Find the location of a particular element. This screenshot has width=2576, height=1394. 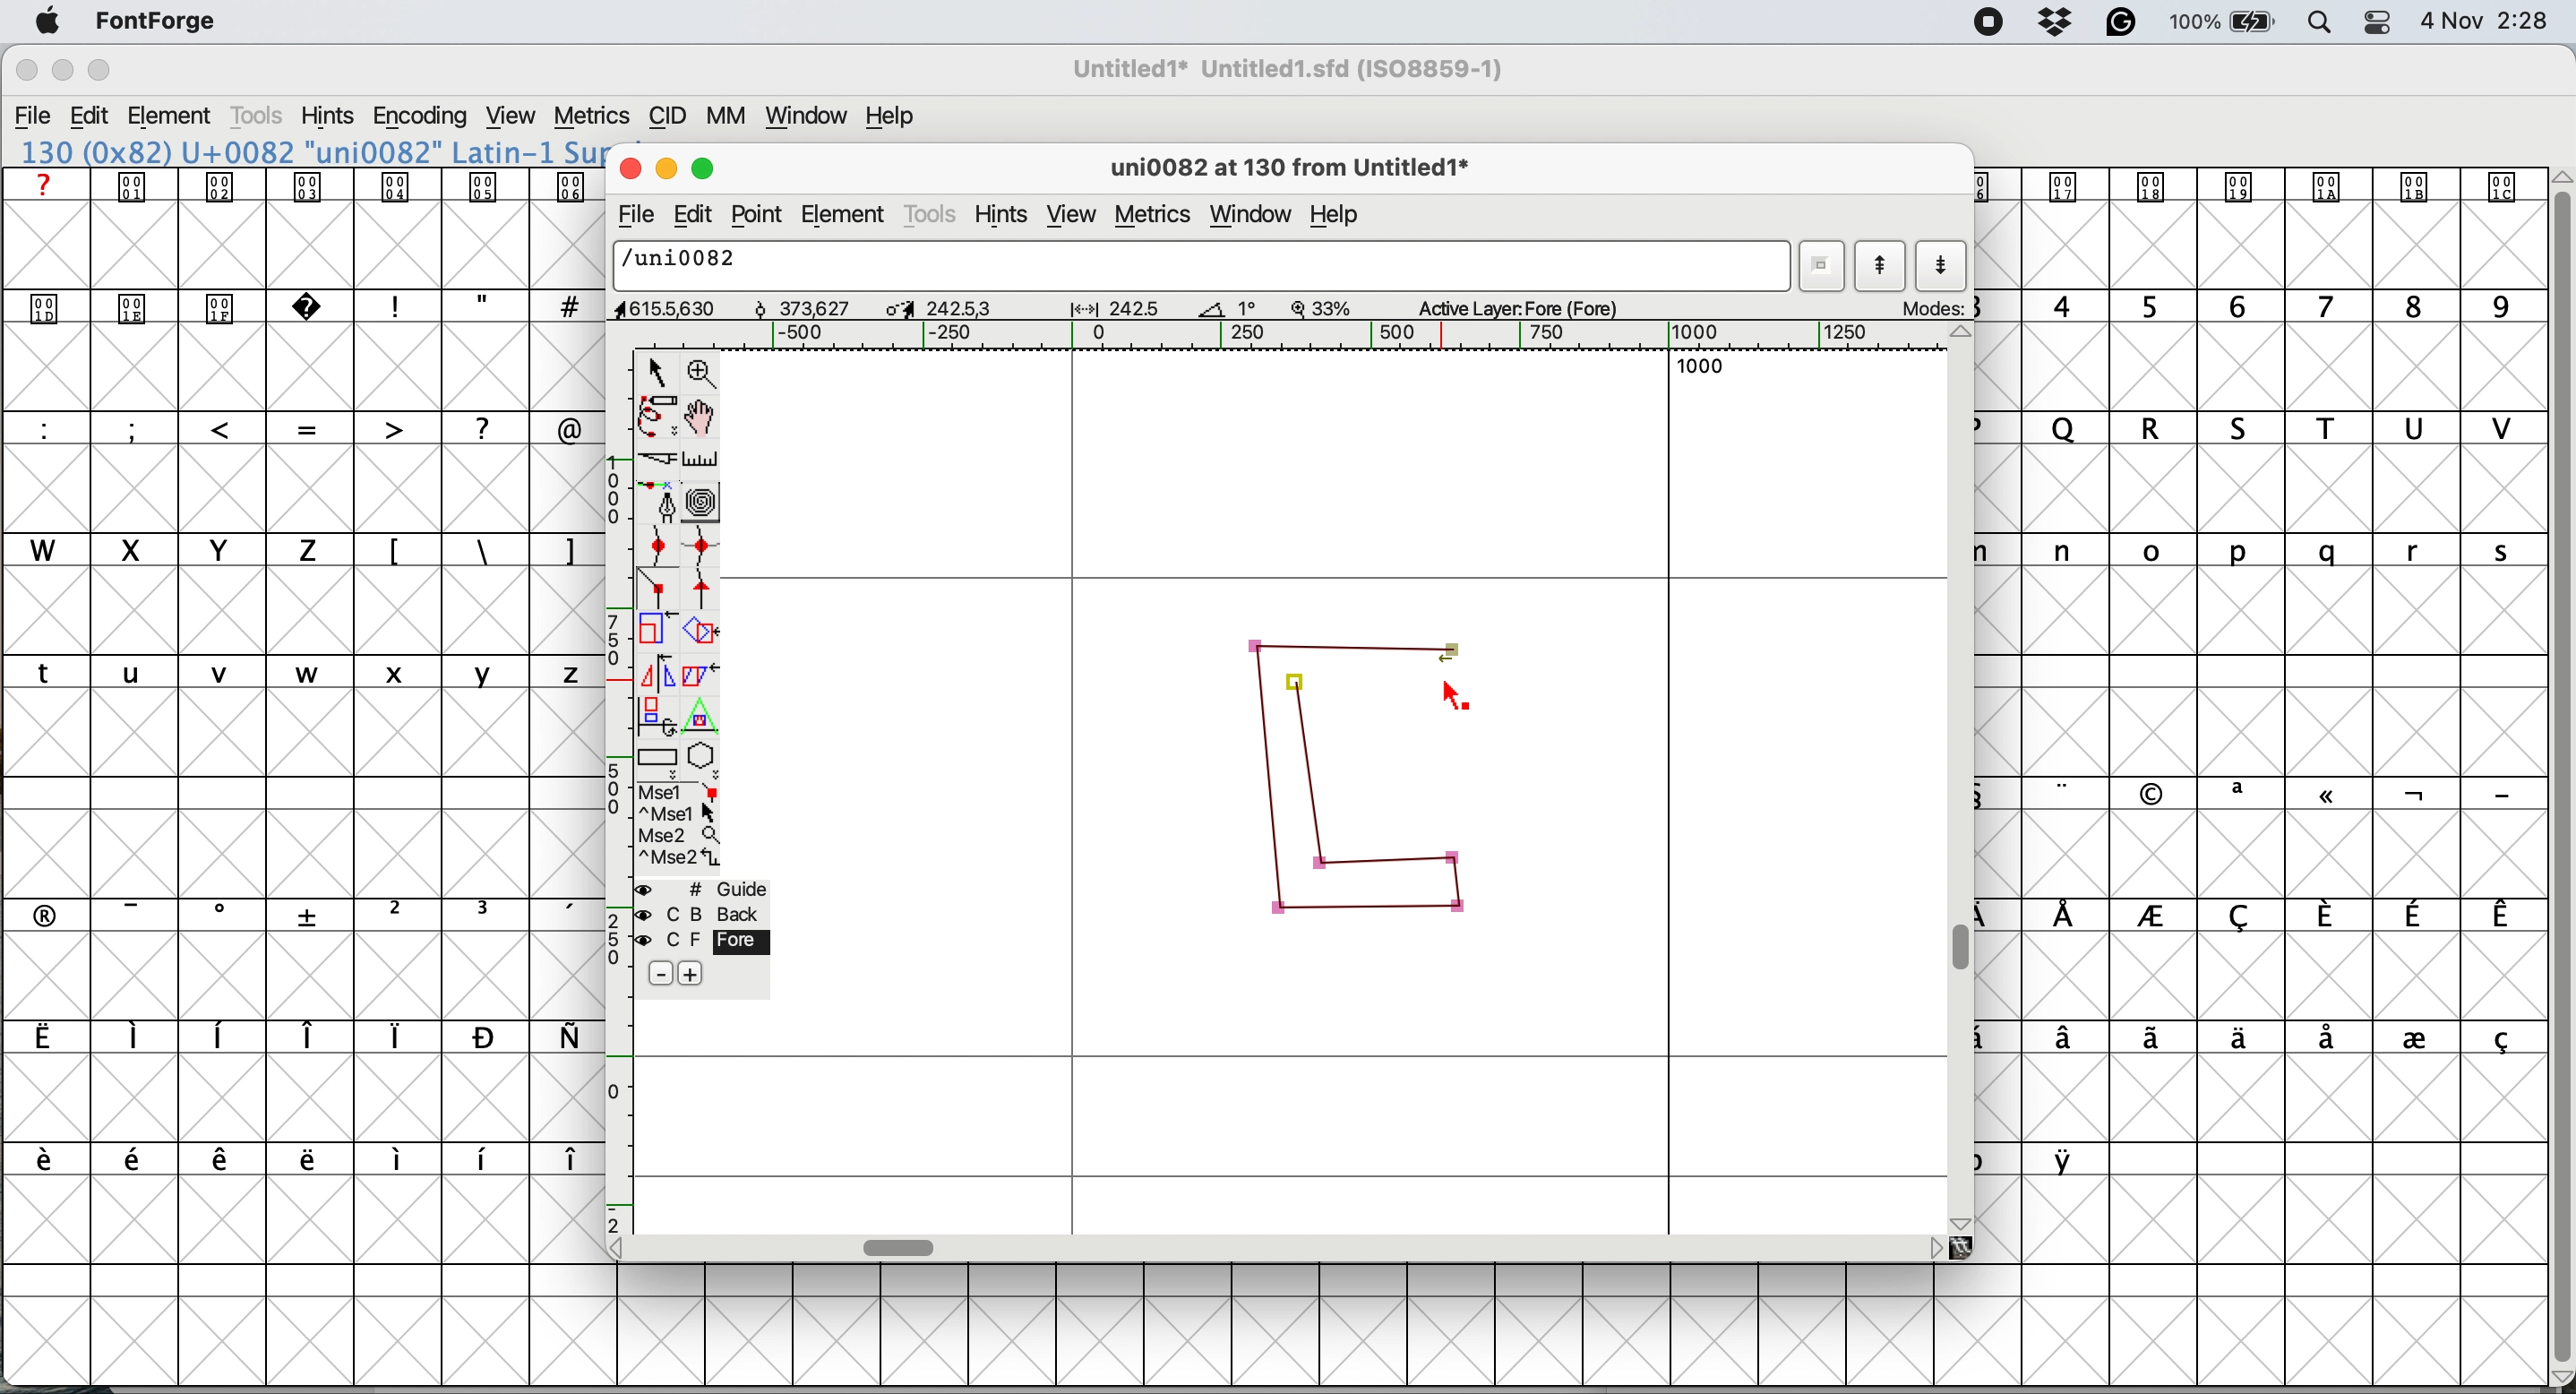

active layer is located at coordinates (1538, 306).